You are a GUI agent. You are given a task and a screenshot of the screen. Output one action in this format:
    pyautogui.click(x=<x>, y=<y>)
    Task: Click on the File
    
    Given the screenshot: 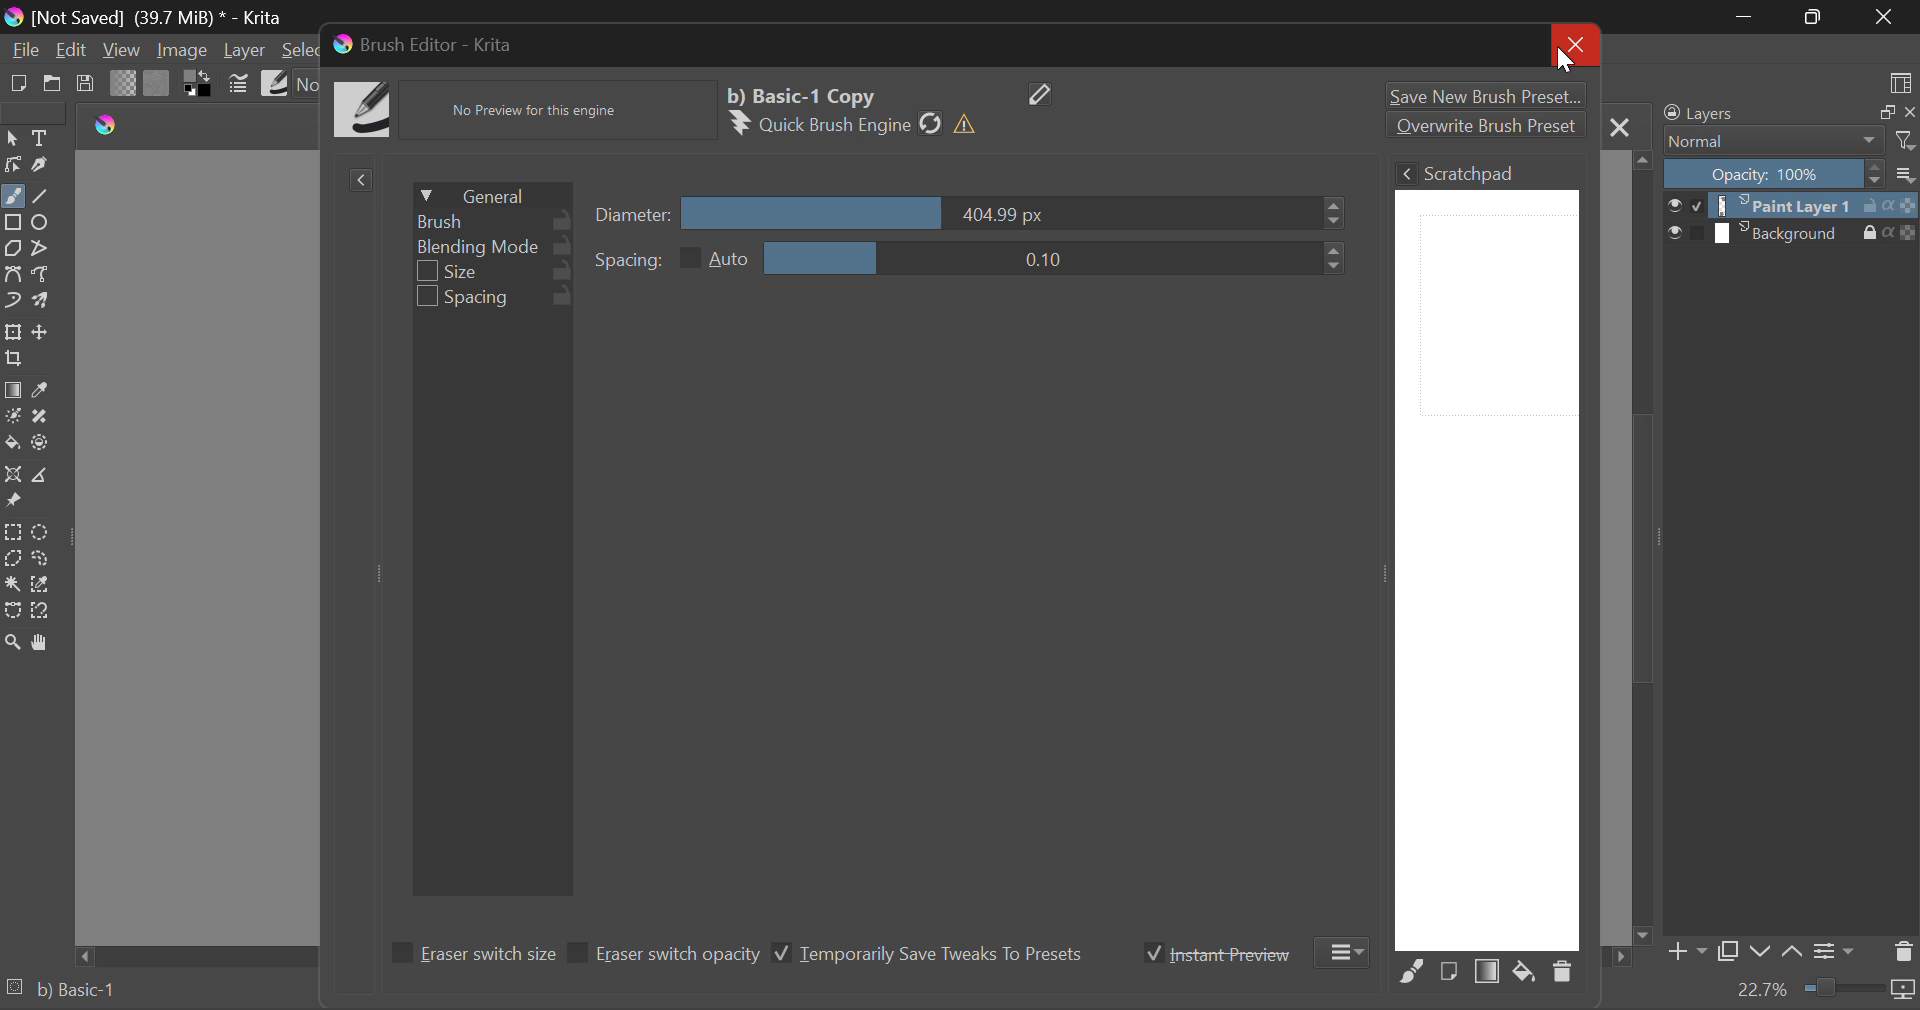 What is the action you would take?
    pyautogui.click(x=24, y=50)
    